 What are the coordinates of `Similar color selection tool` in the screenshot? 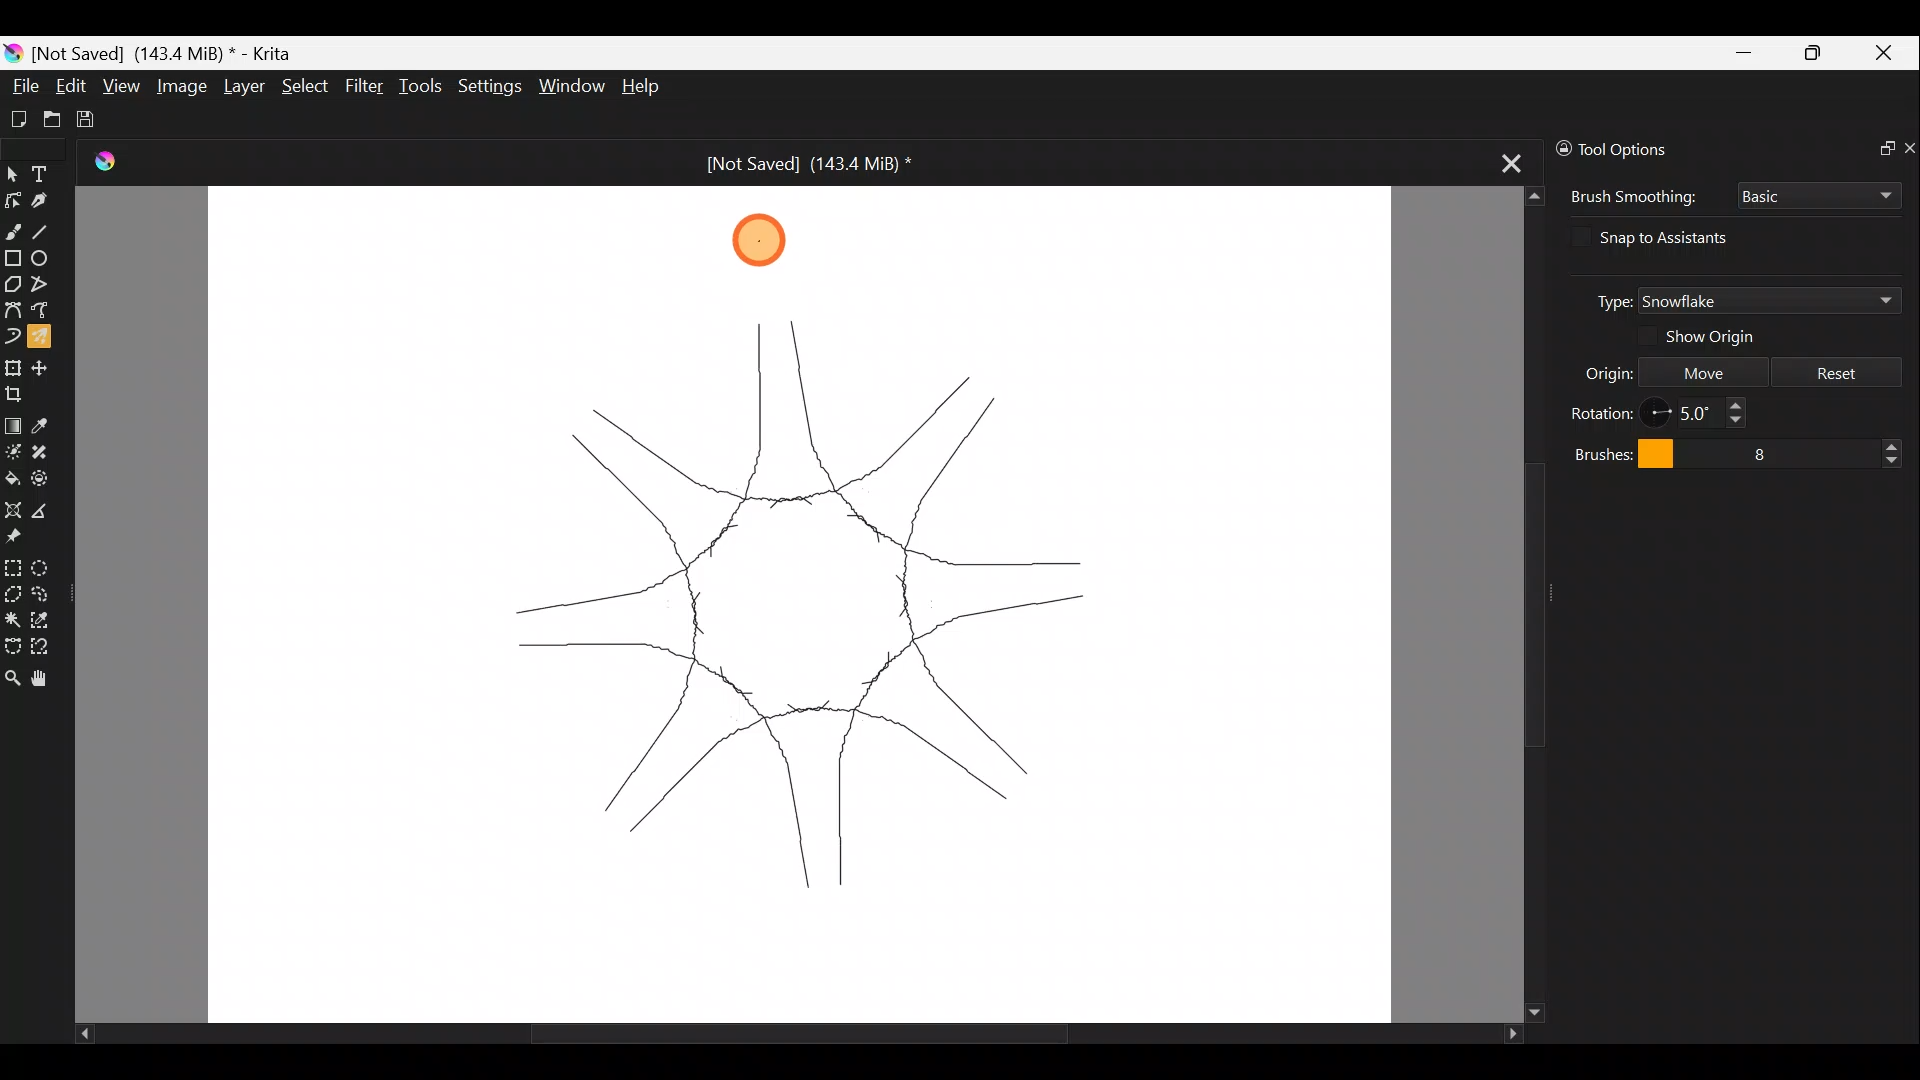 It's located at (43, 619).